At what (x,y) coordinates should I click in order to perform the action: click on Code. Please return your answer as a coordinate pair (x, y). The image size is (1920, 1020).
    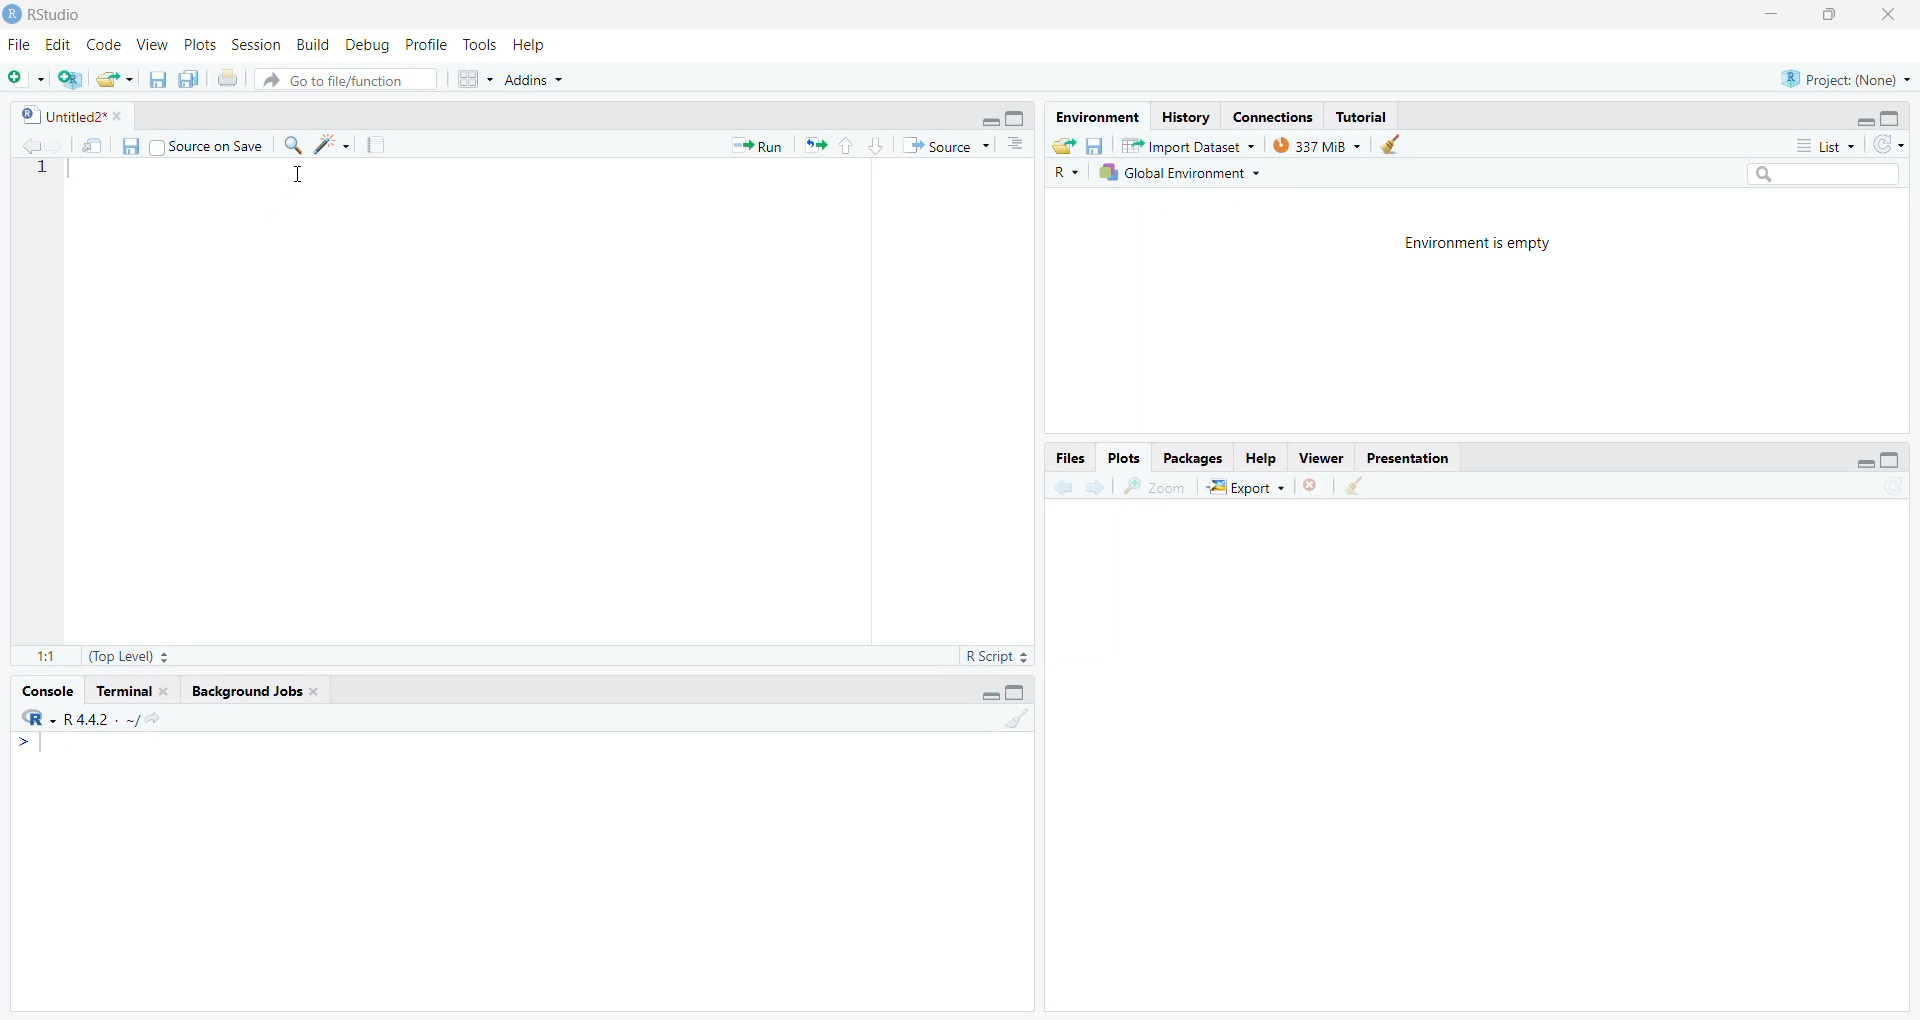
    Looking at the image, I should click on (105, 44).